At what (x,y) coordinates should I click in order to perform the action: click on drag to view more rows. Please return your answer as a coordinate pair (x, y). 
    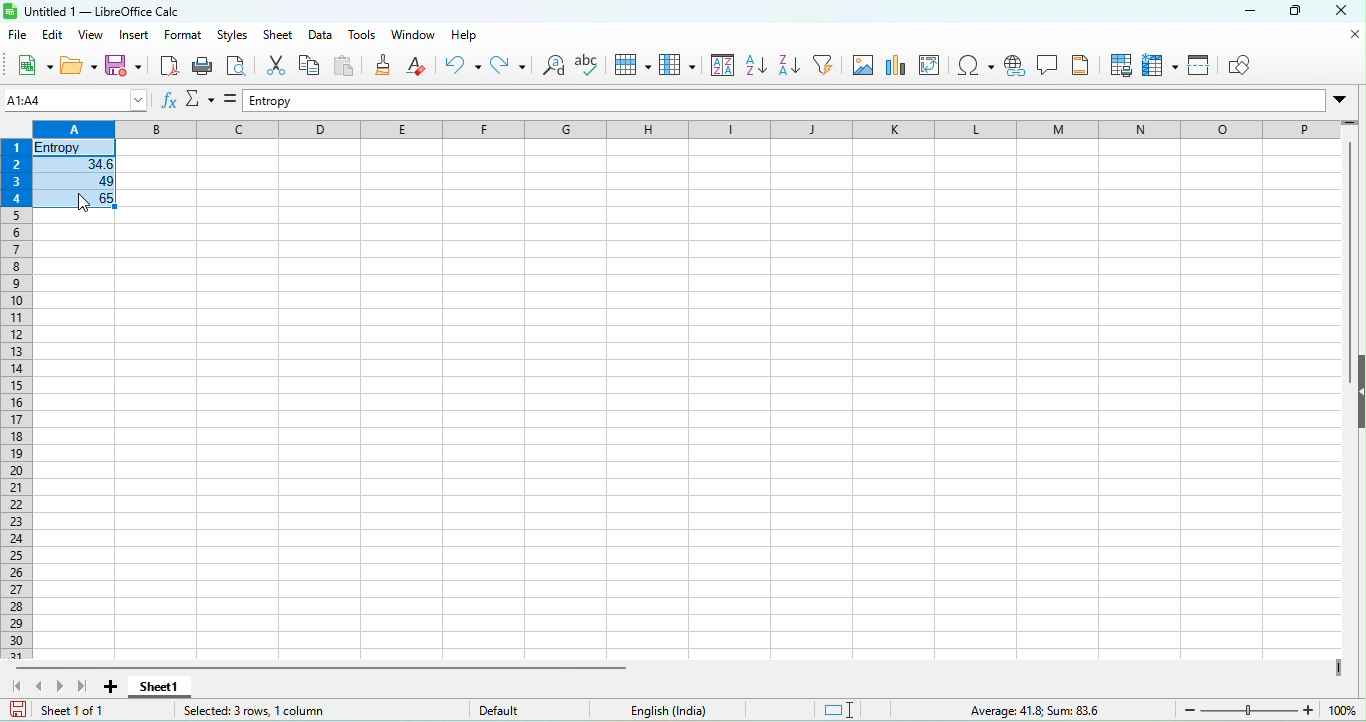
    Looking at the image, I should click on (1347, 122).